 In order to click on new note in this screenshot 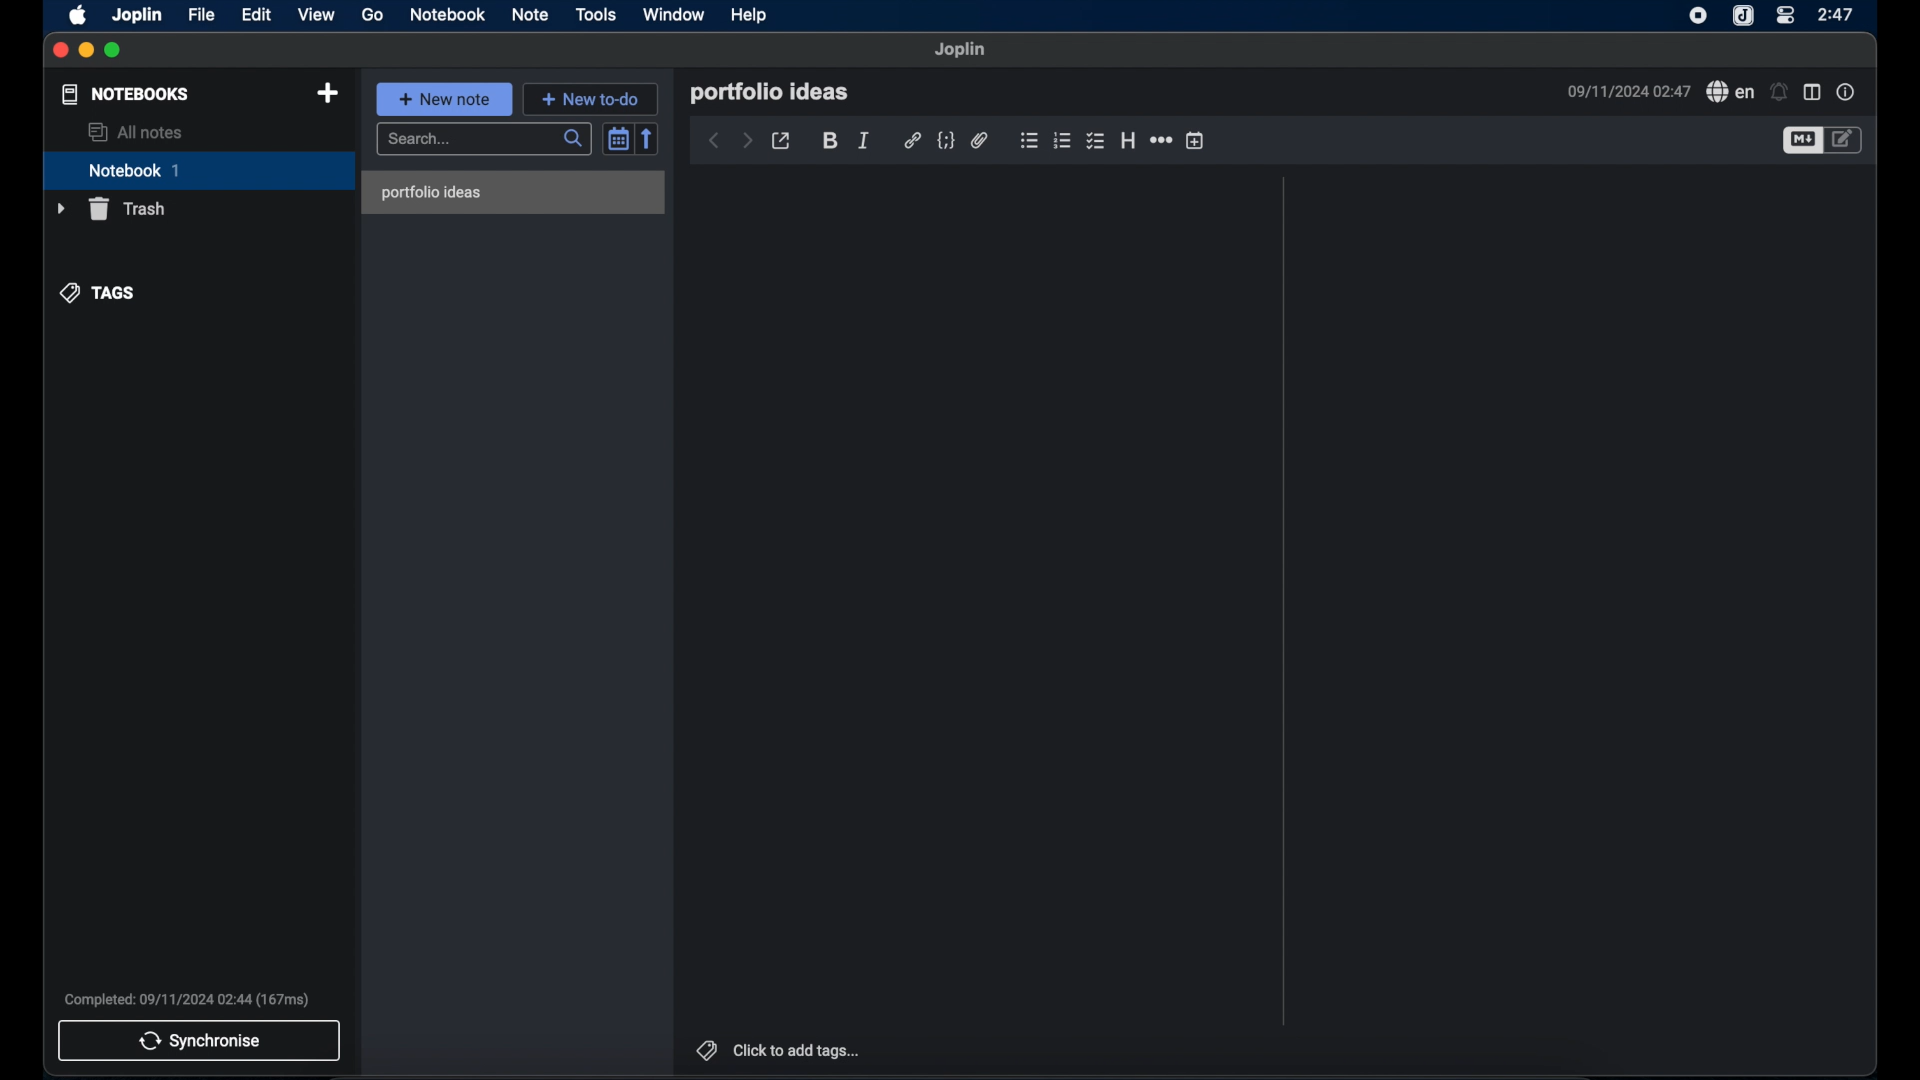, I will do `click(445, 99)`.